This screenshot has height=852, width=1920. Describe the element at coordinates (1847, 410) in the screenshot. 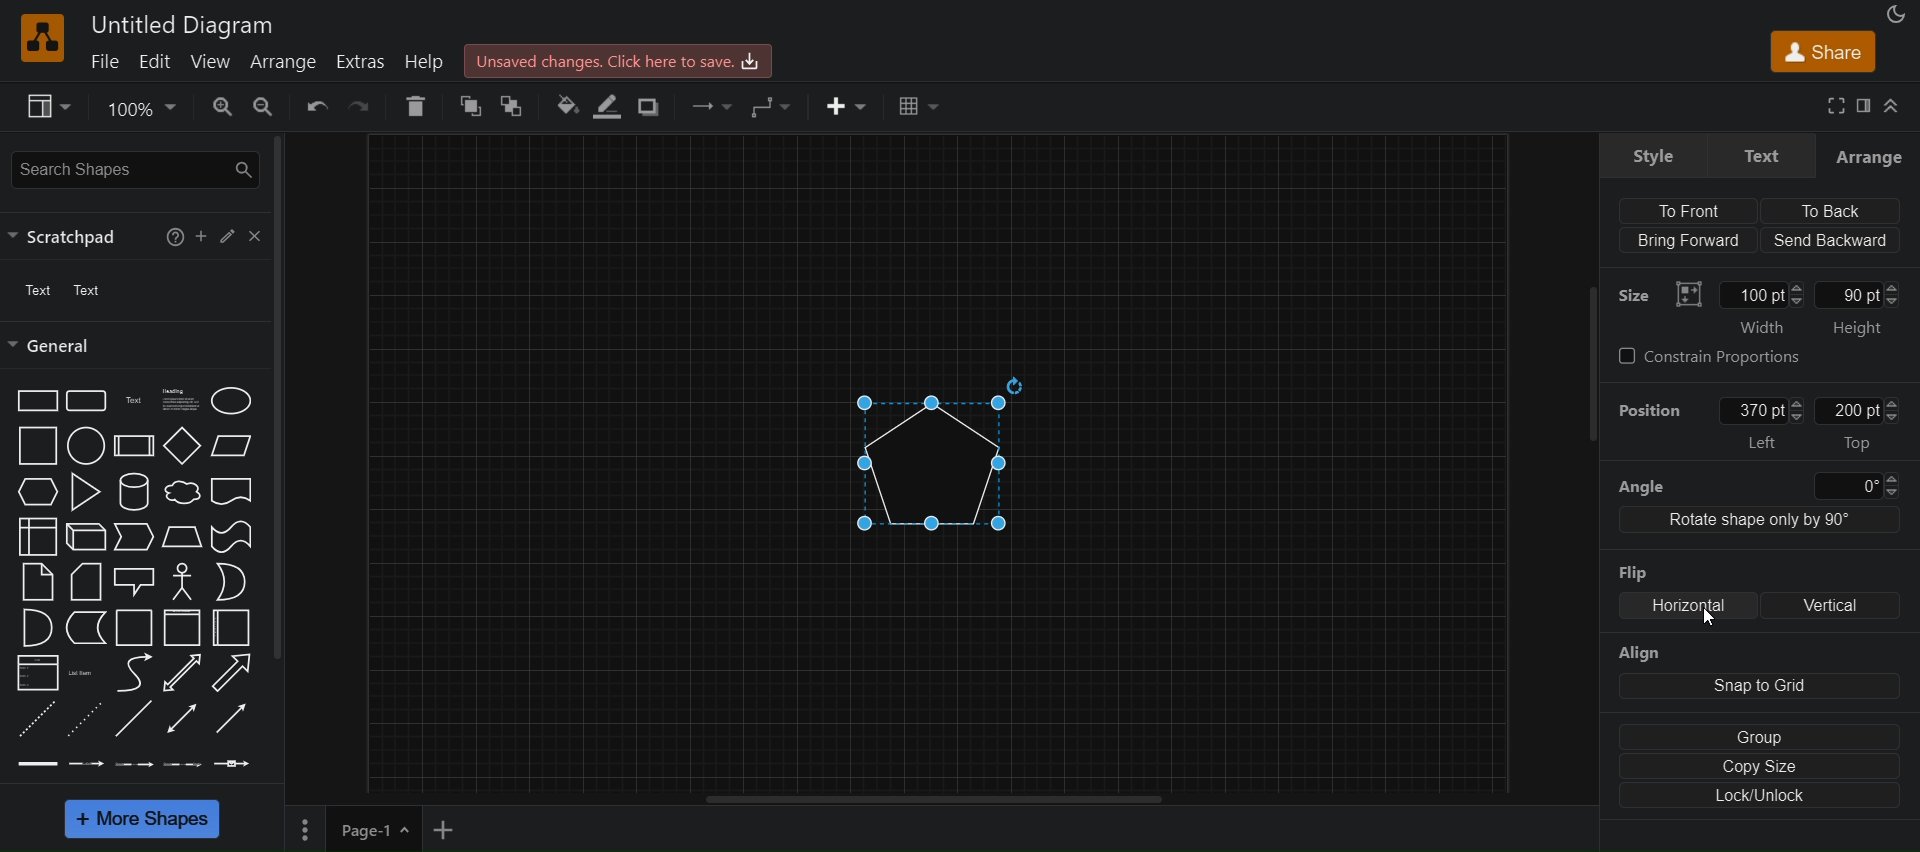

I see `Manually input top position` at that location.